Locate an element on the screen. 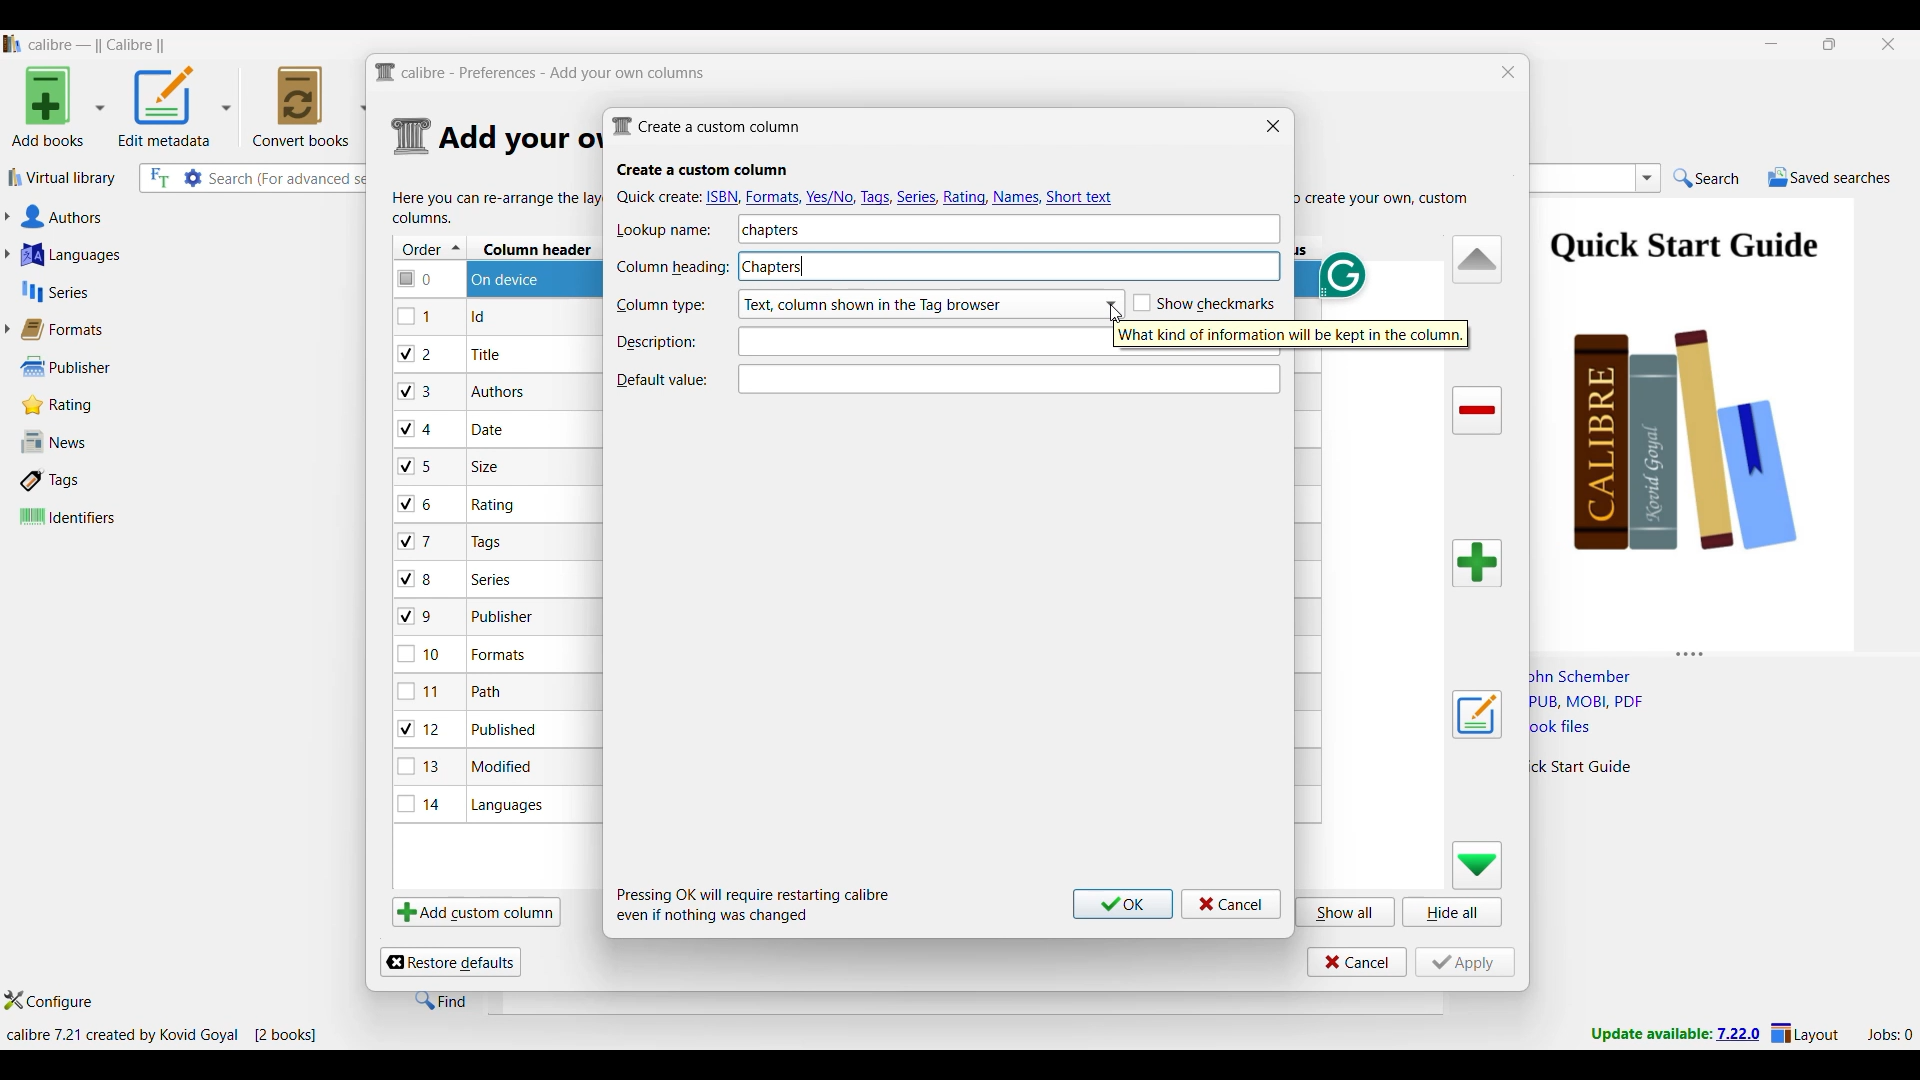  Column type options is located at coordinates (930, 304).